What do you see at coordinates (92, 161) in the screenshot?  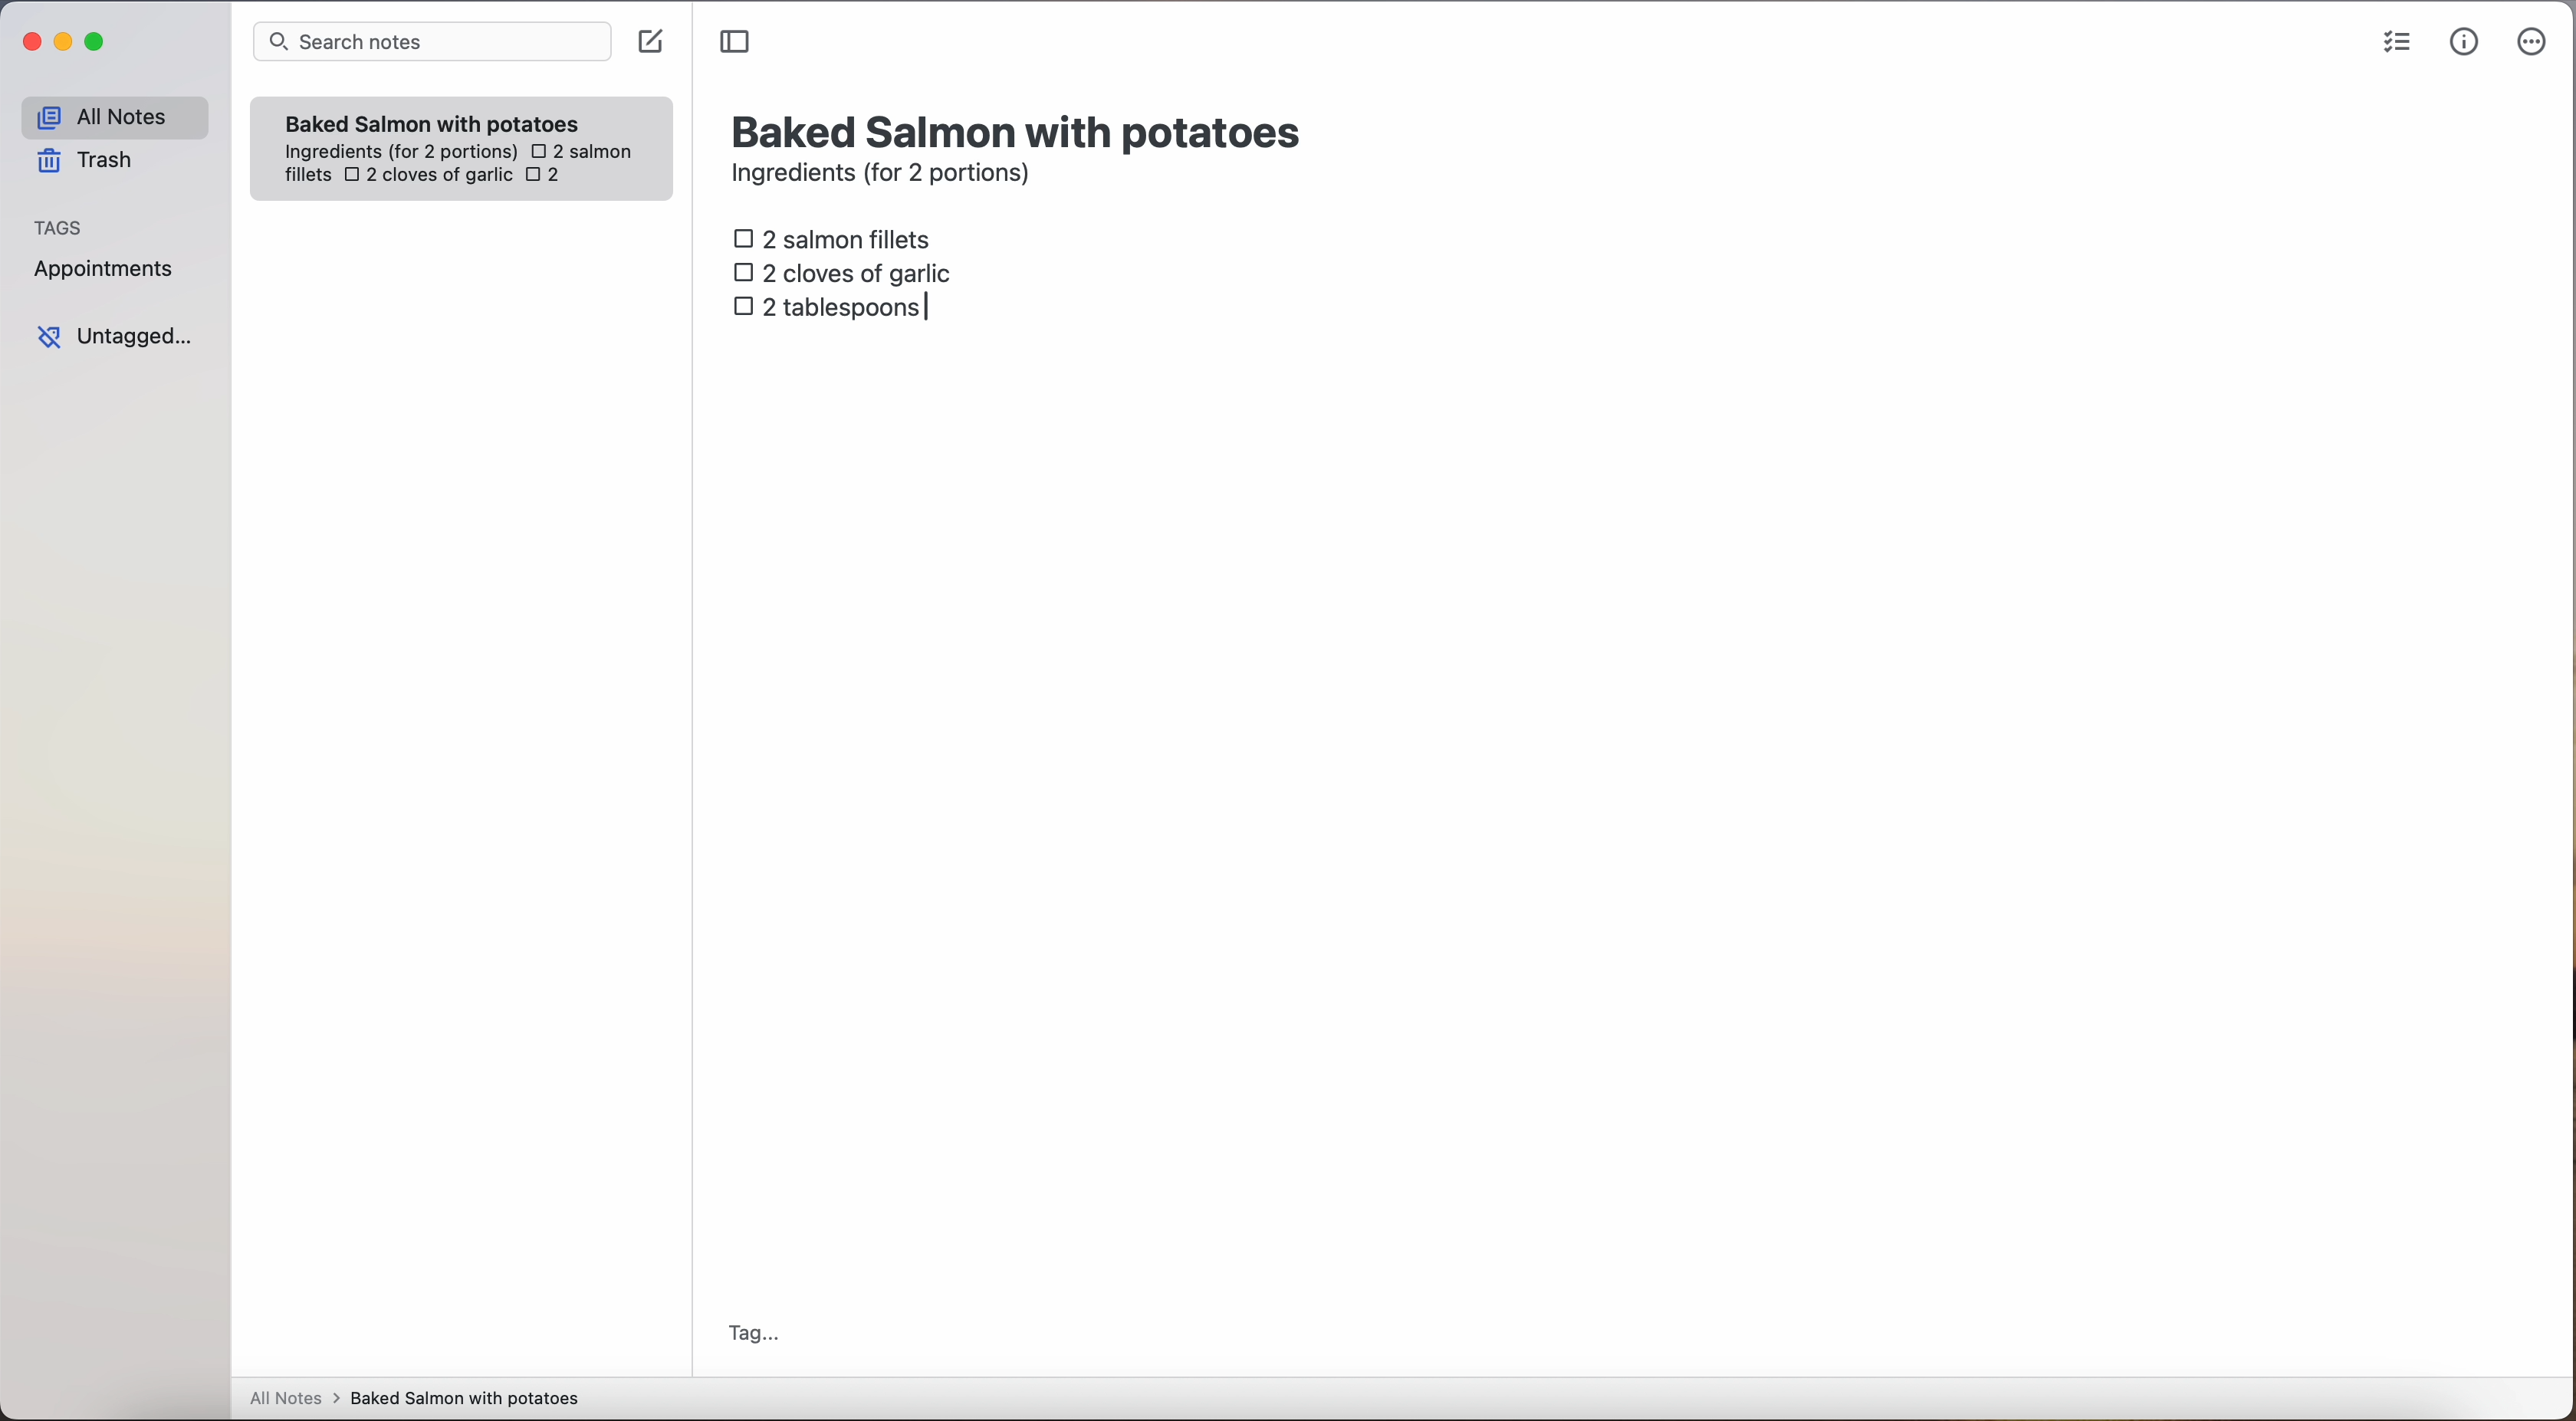 I see `trash` at bounding box center [92, 161].